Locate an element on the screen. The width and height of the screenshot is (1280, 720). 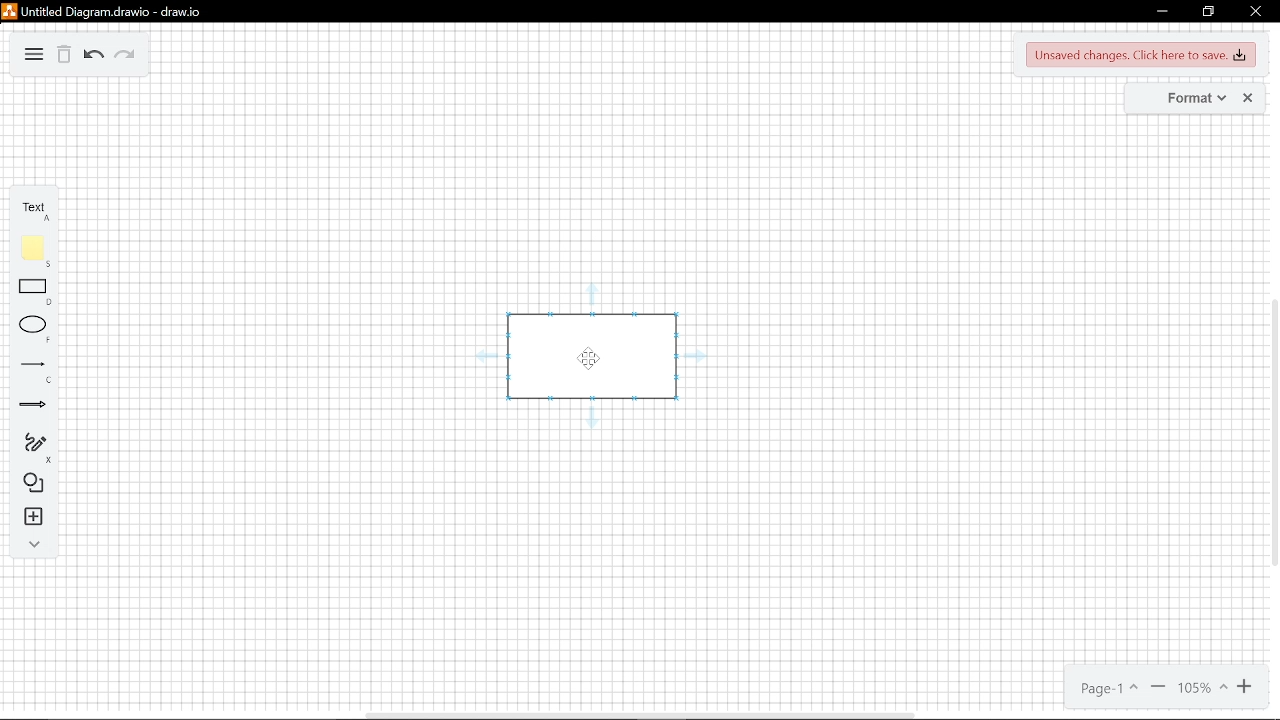
zoom in is located at coordinates (1203, 686).